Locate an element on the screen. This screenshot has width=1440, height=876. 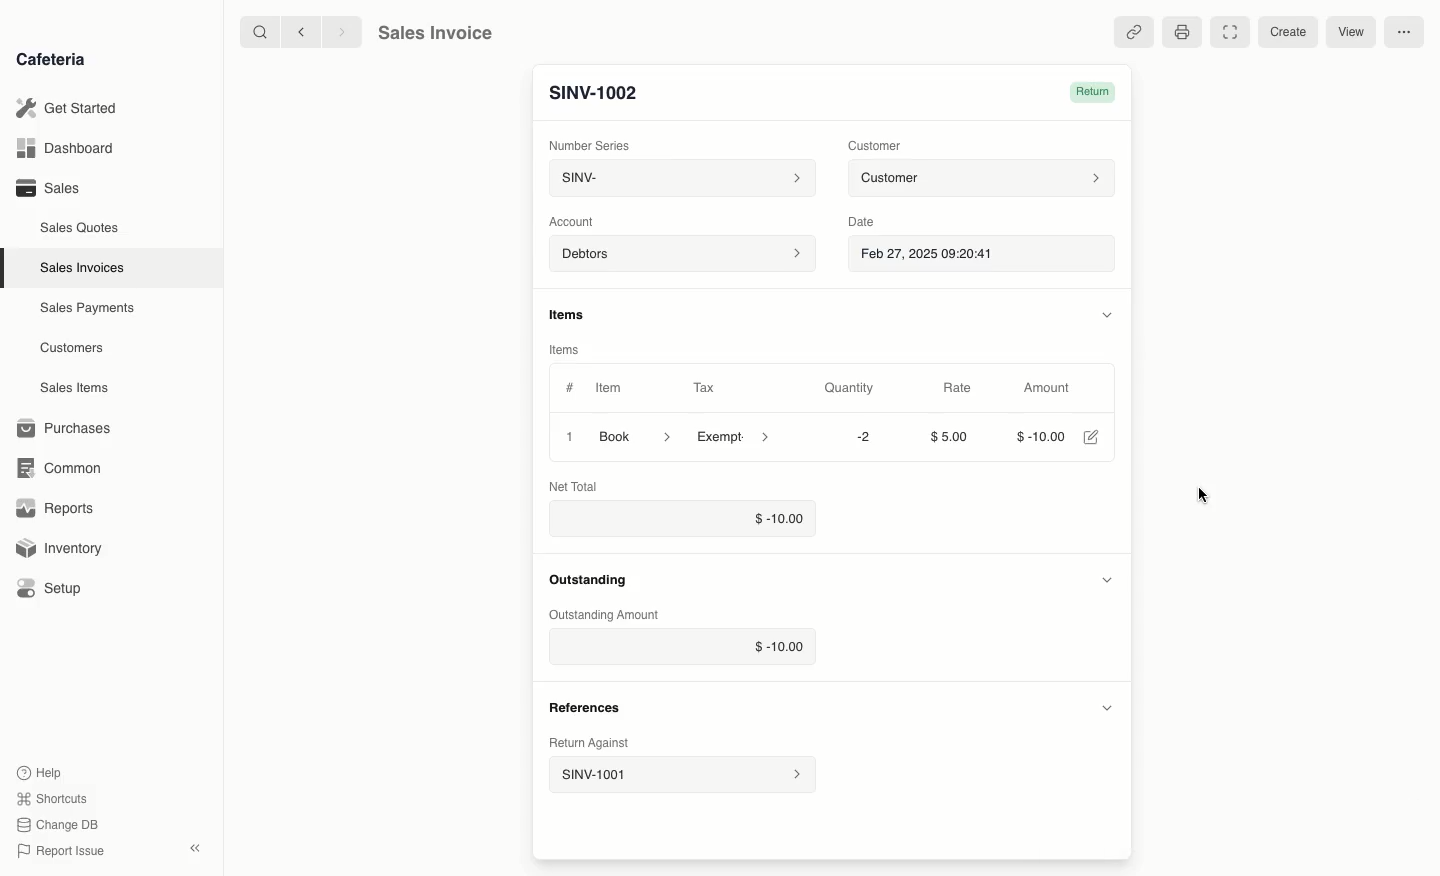
‘Number Series is located at coordinates (589, 143).